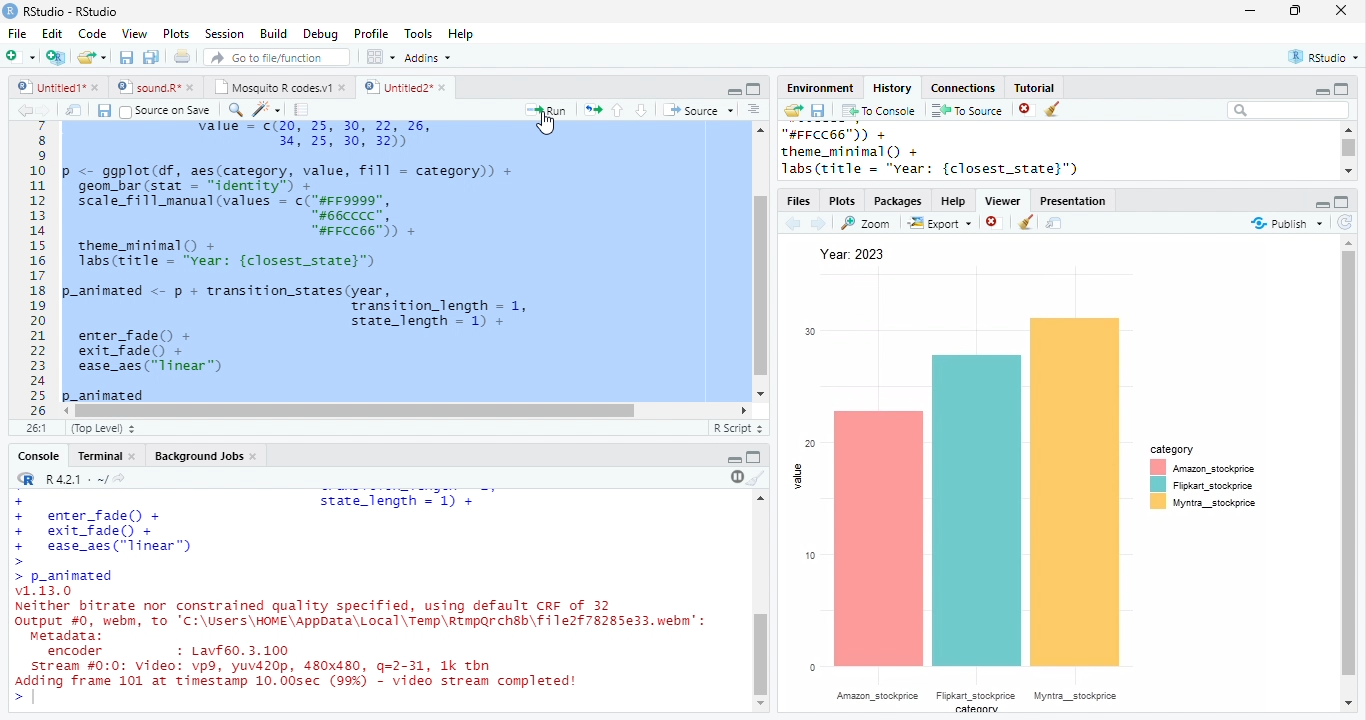 The height and width of the screenshot is (720, 1366). I want to click on show in new window, so click(1054, 222).